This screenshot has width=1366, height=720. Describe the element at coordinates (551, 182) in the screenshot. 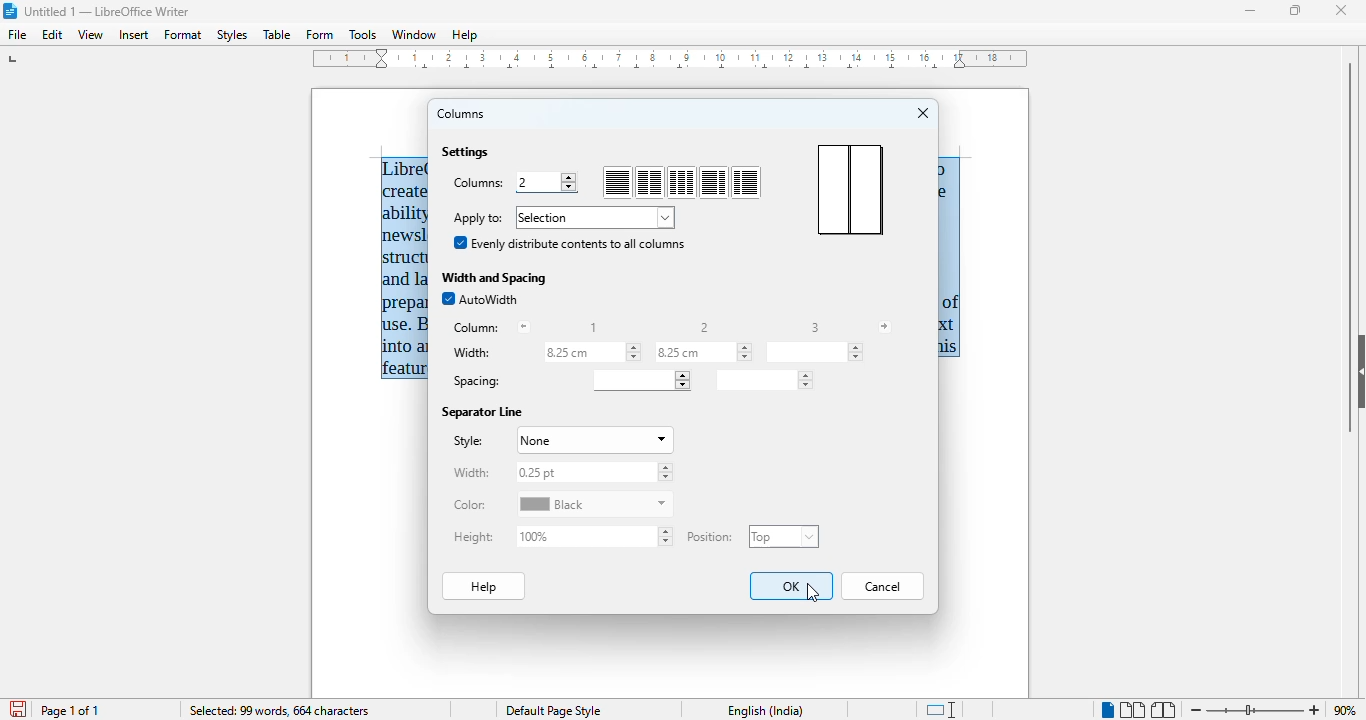

I see `2 ` at that location.